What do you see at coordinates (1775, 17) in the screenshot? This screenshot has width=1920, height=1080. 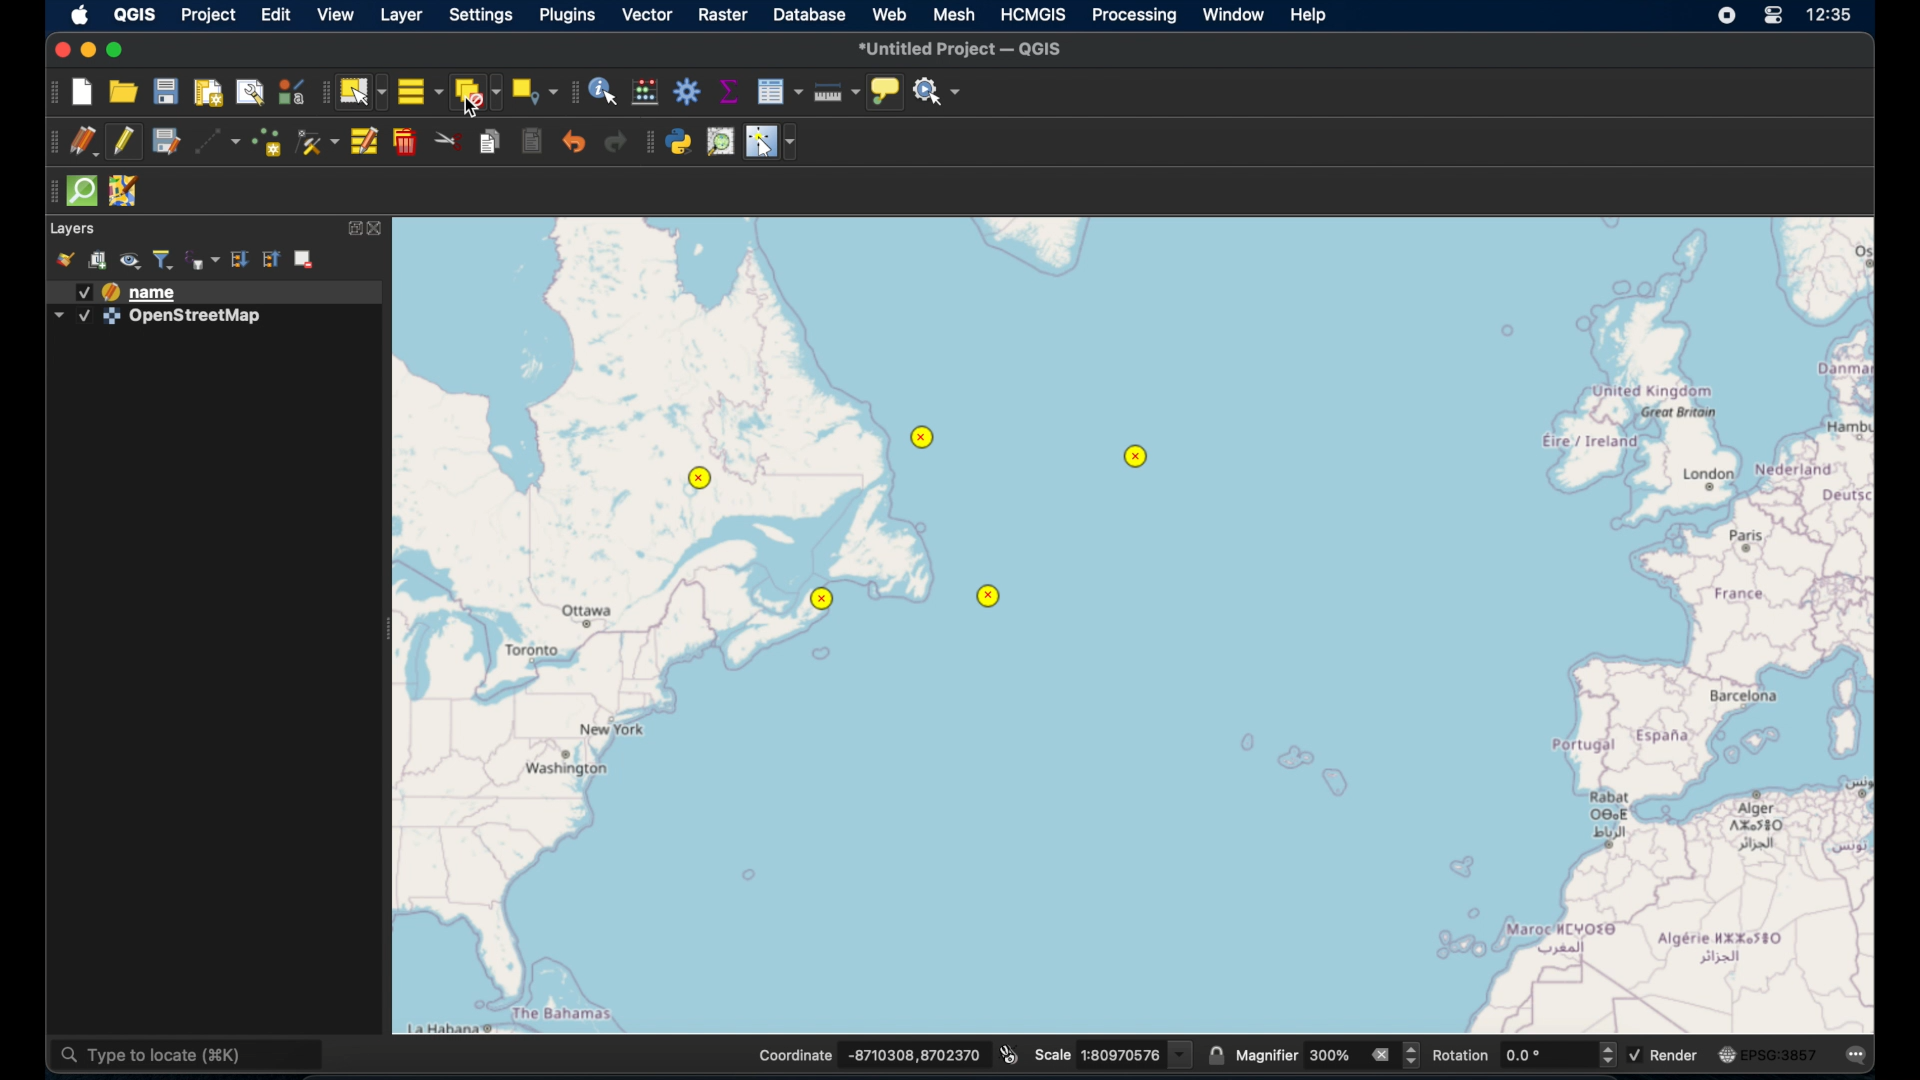 I see `control center` at bounding box center [1775, 17].